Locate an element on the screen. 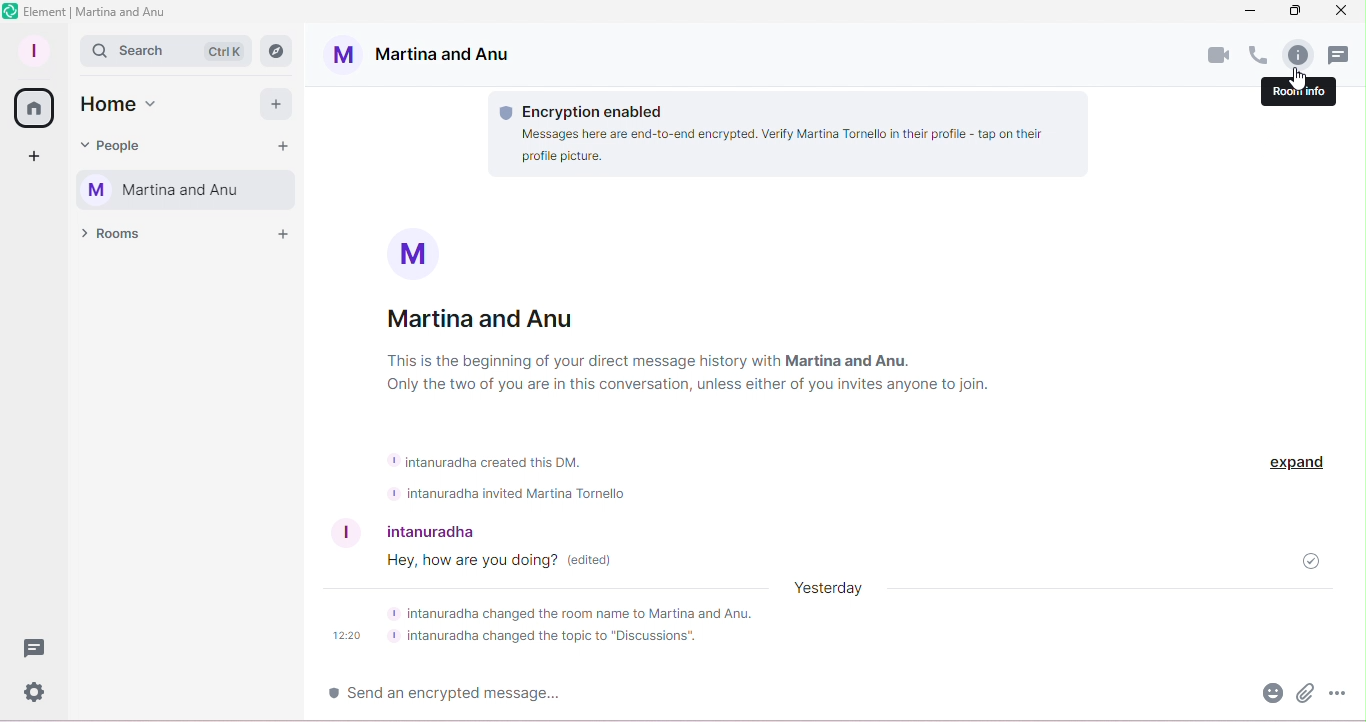  Home is located at coordinates (33, 109).